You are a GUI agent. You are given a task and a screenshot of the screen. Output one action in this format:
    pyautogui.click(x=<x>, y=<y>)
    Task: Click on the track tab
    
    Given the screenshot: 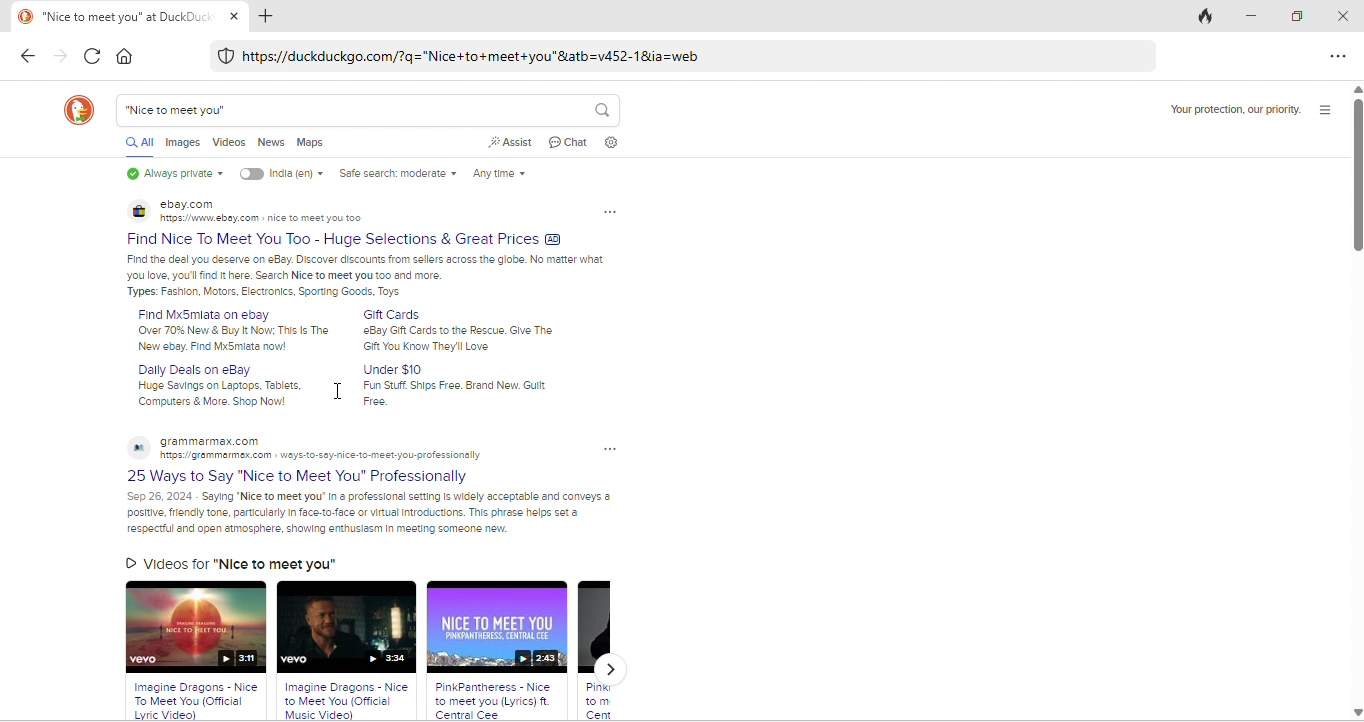 What is the action you would take?
    pyautogui.click(x=1202, y=16)
    